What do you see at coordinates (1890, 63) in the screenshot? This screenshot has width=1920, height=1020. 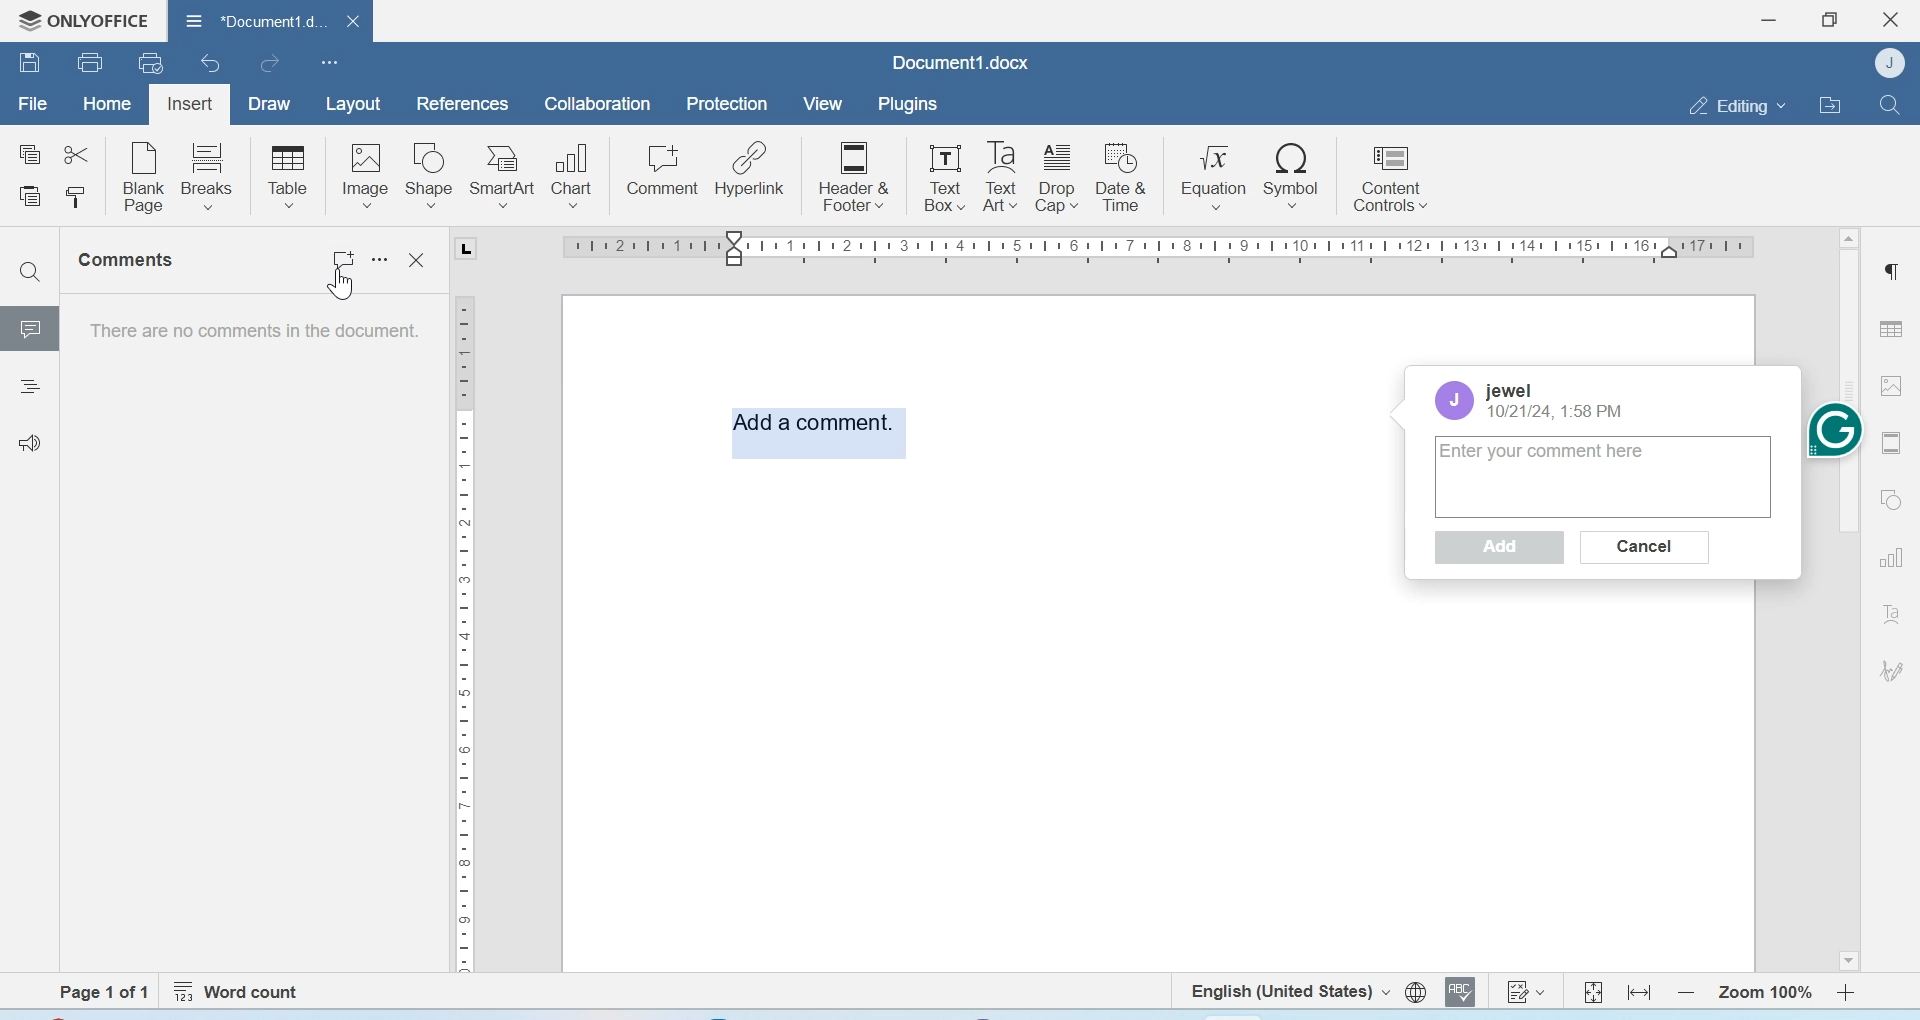 I see `` at bounding box center [1890, 63].